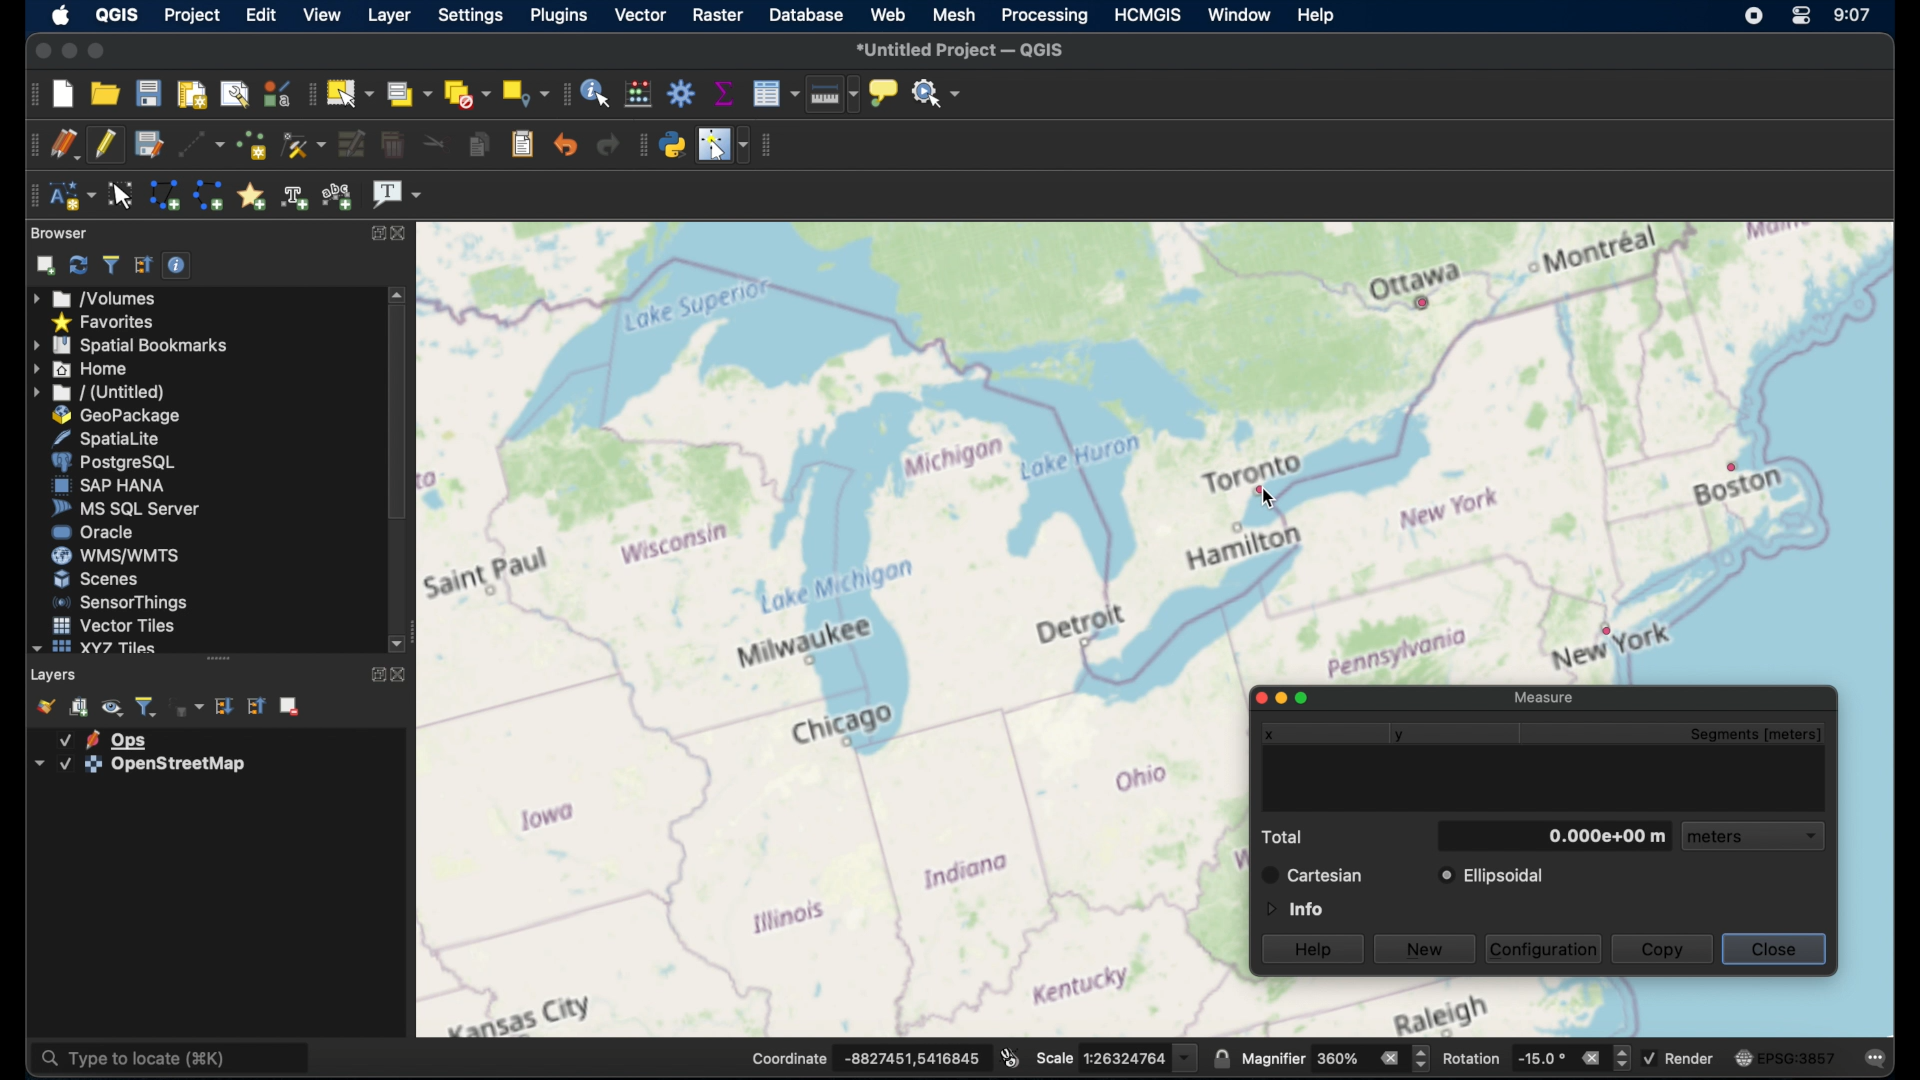  What do you see at coordinates (954, 15) in the screenshot?
I see `mesh` at bounding box center [954, 15].